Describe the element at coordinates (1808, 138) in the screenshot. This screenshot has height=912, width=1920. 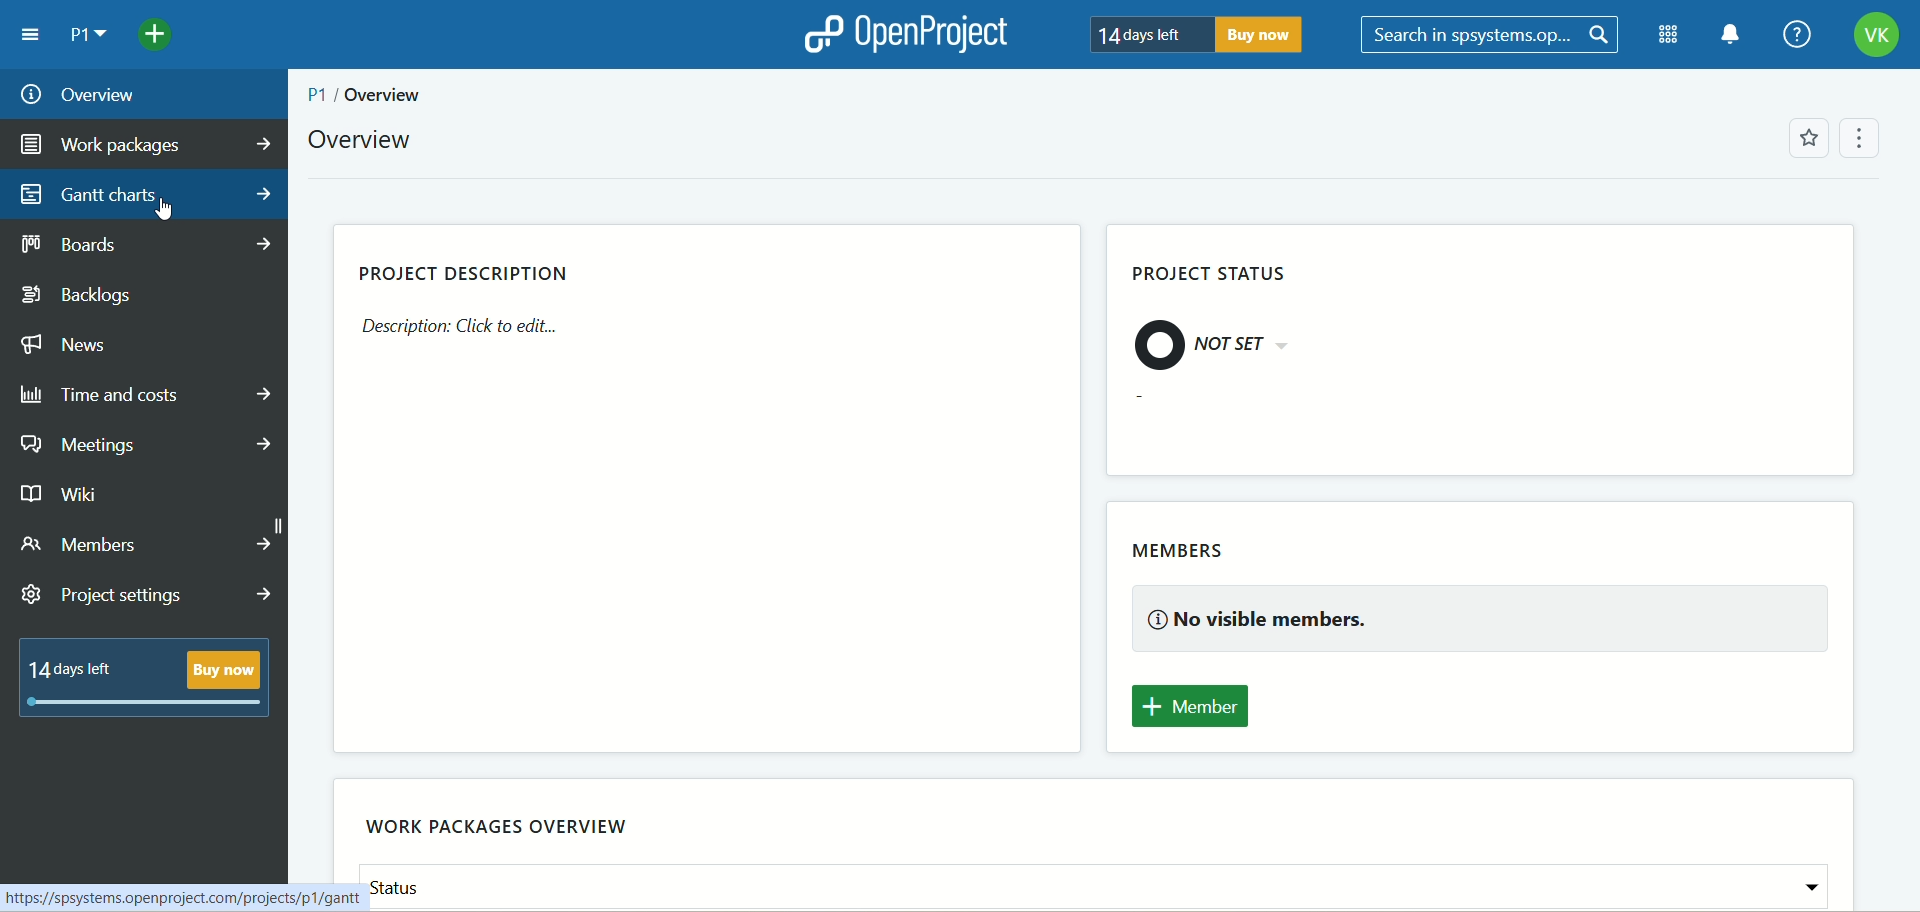
I see `favorite` at that location.